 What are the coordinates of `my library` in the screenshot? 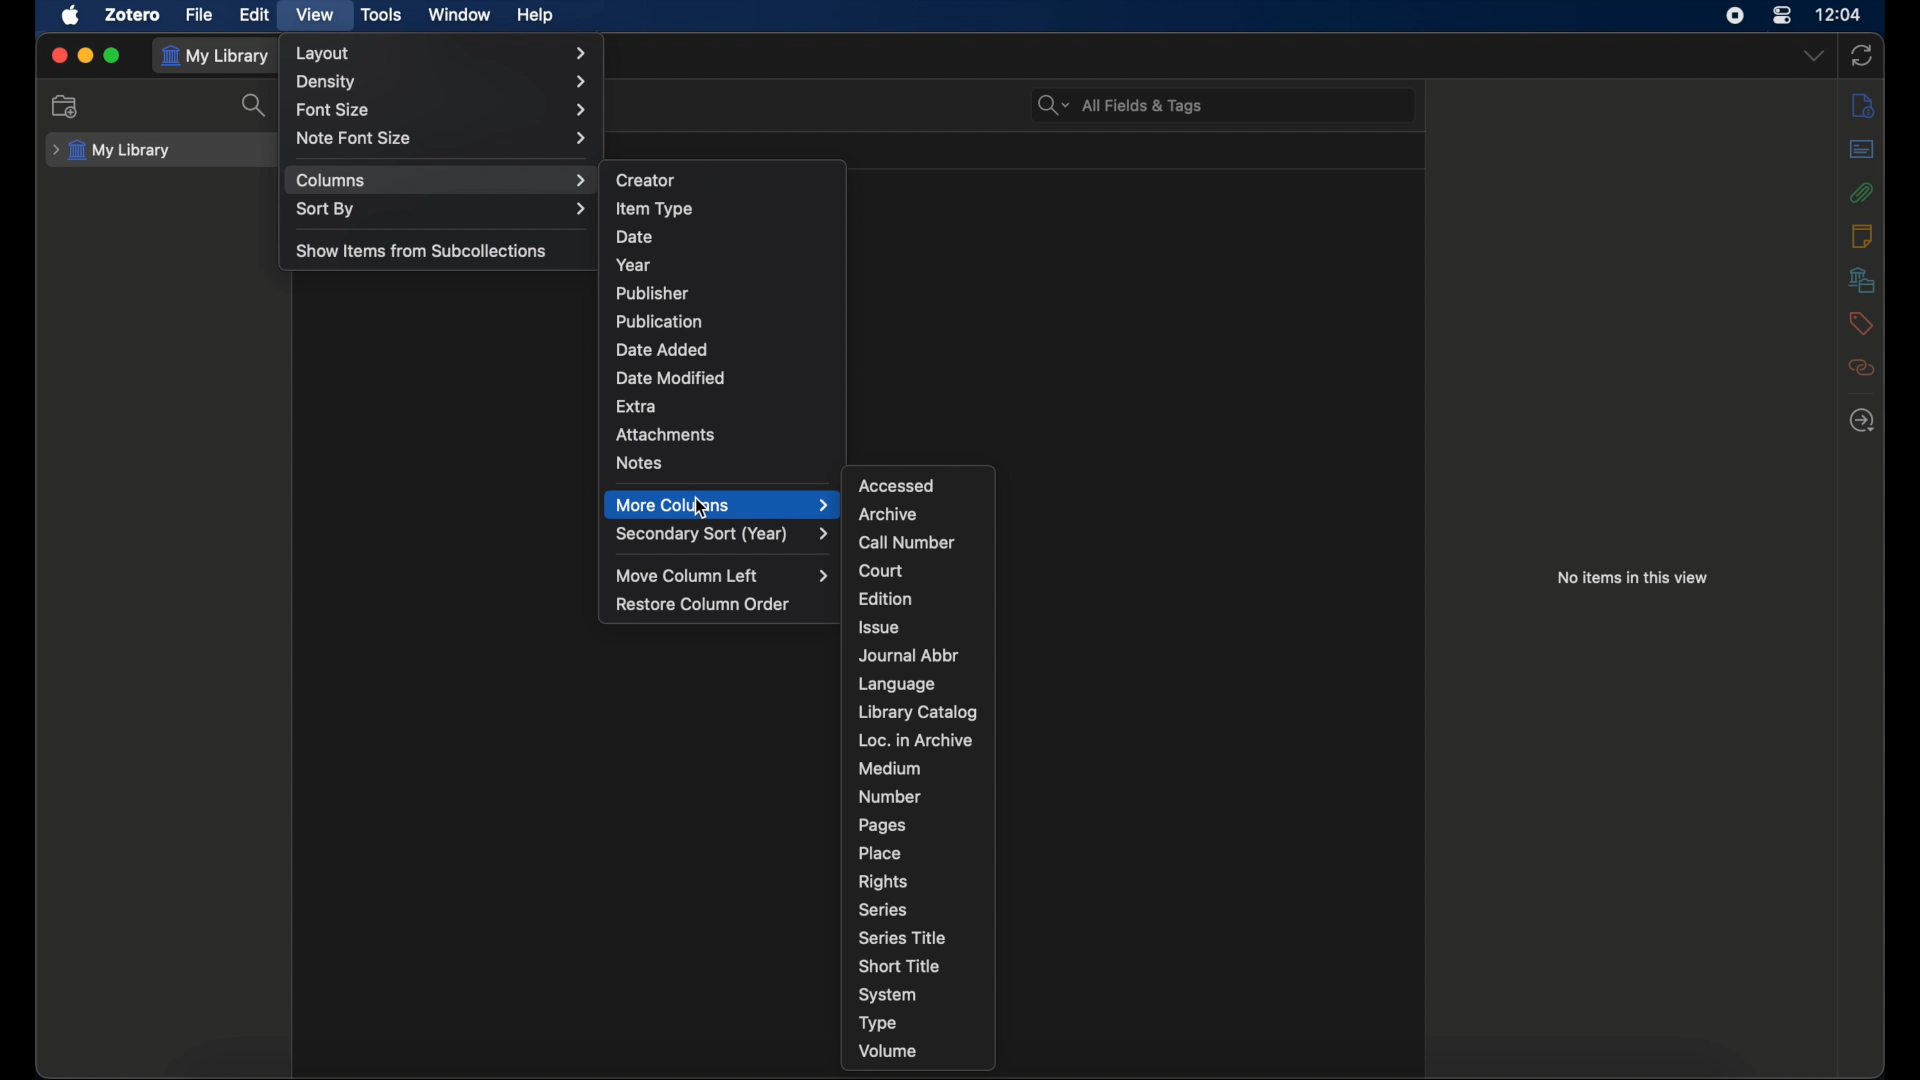 It's located at (110, 151).